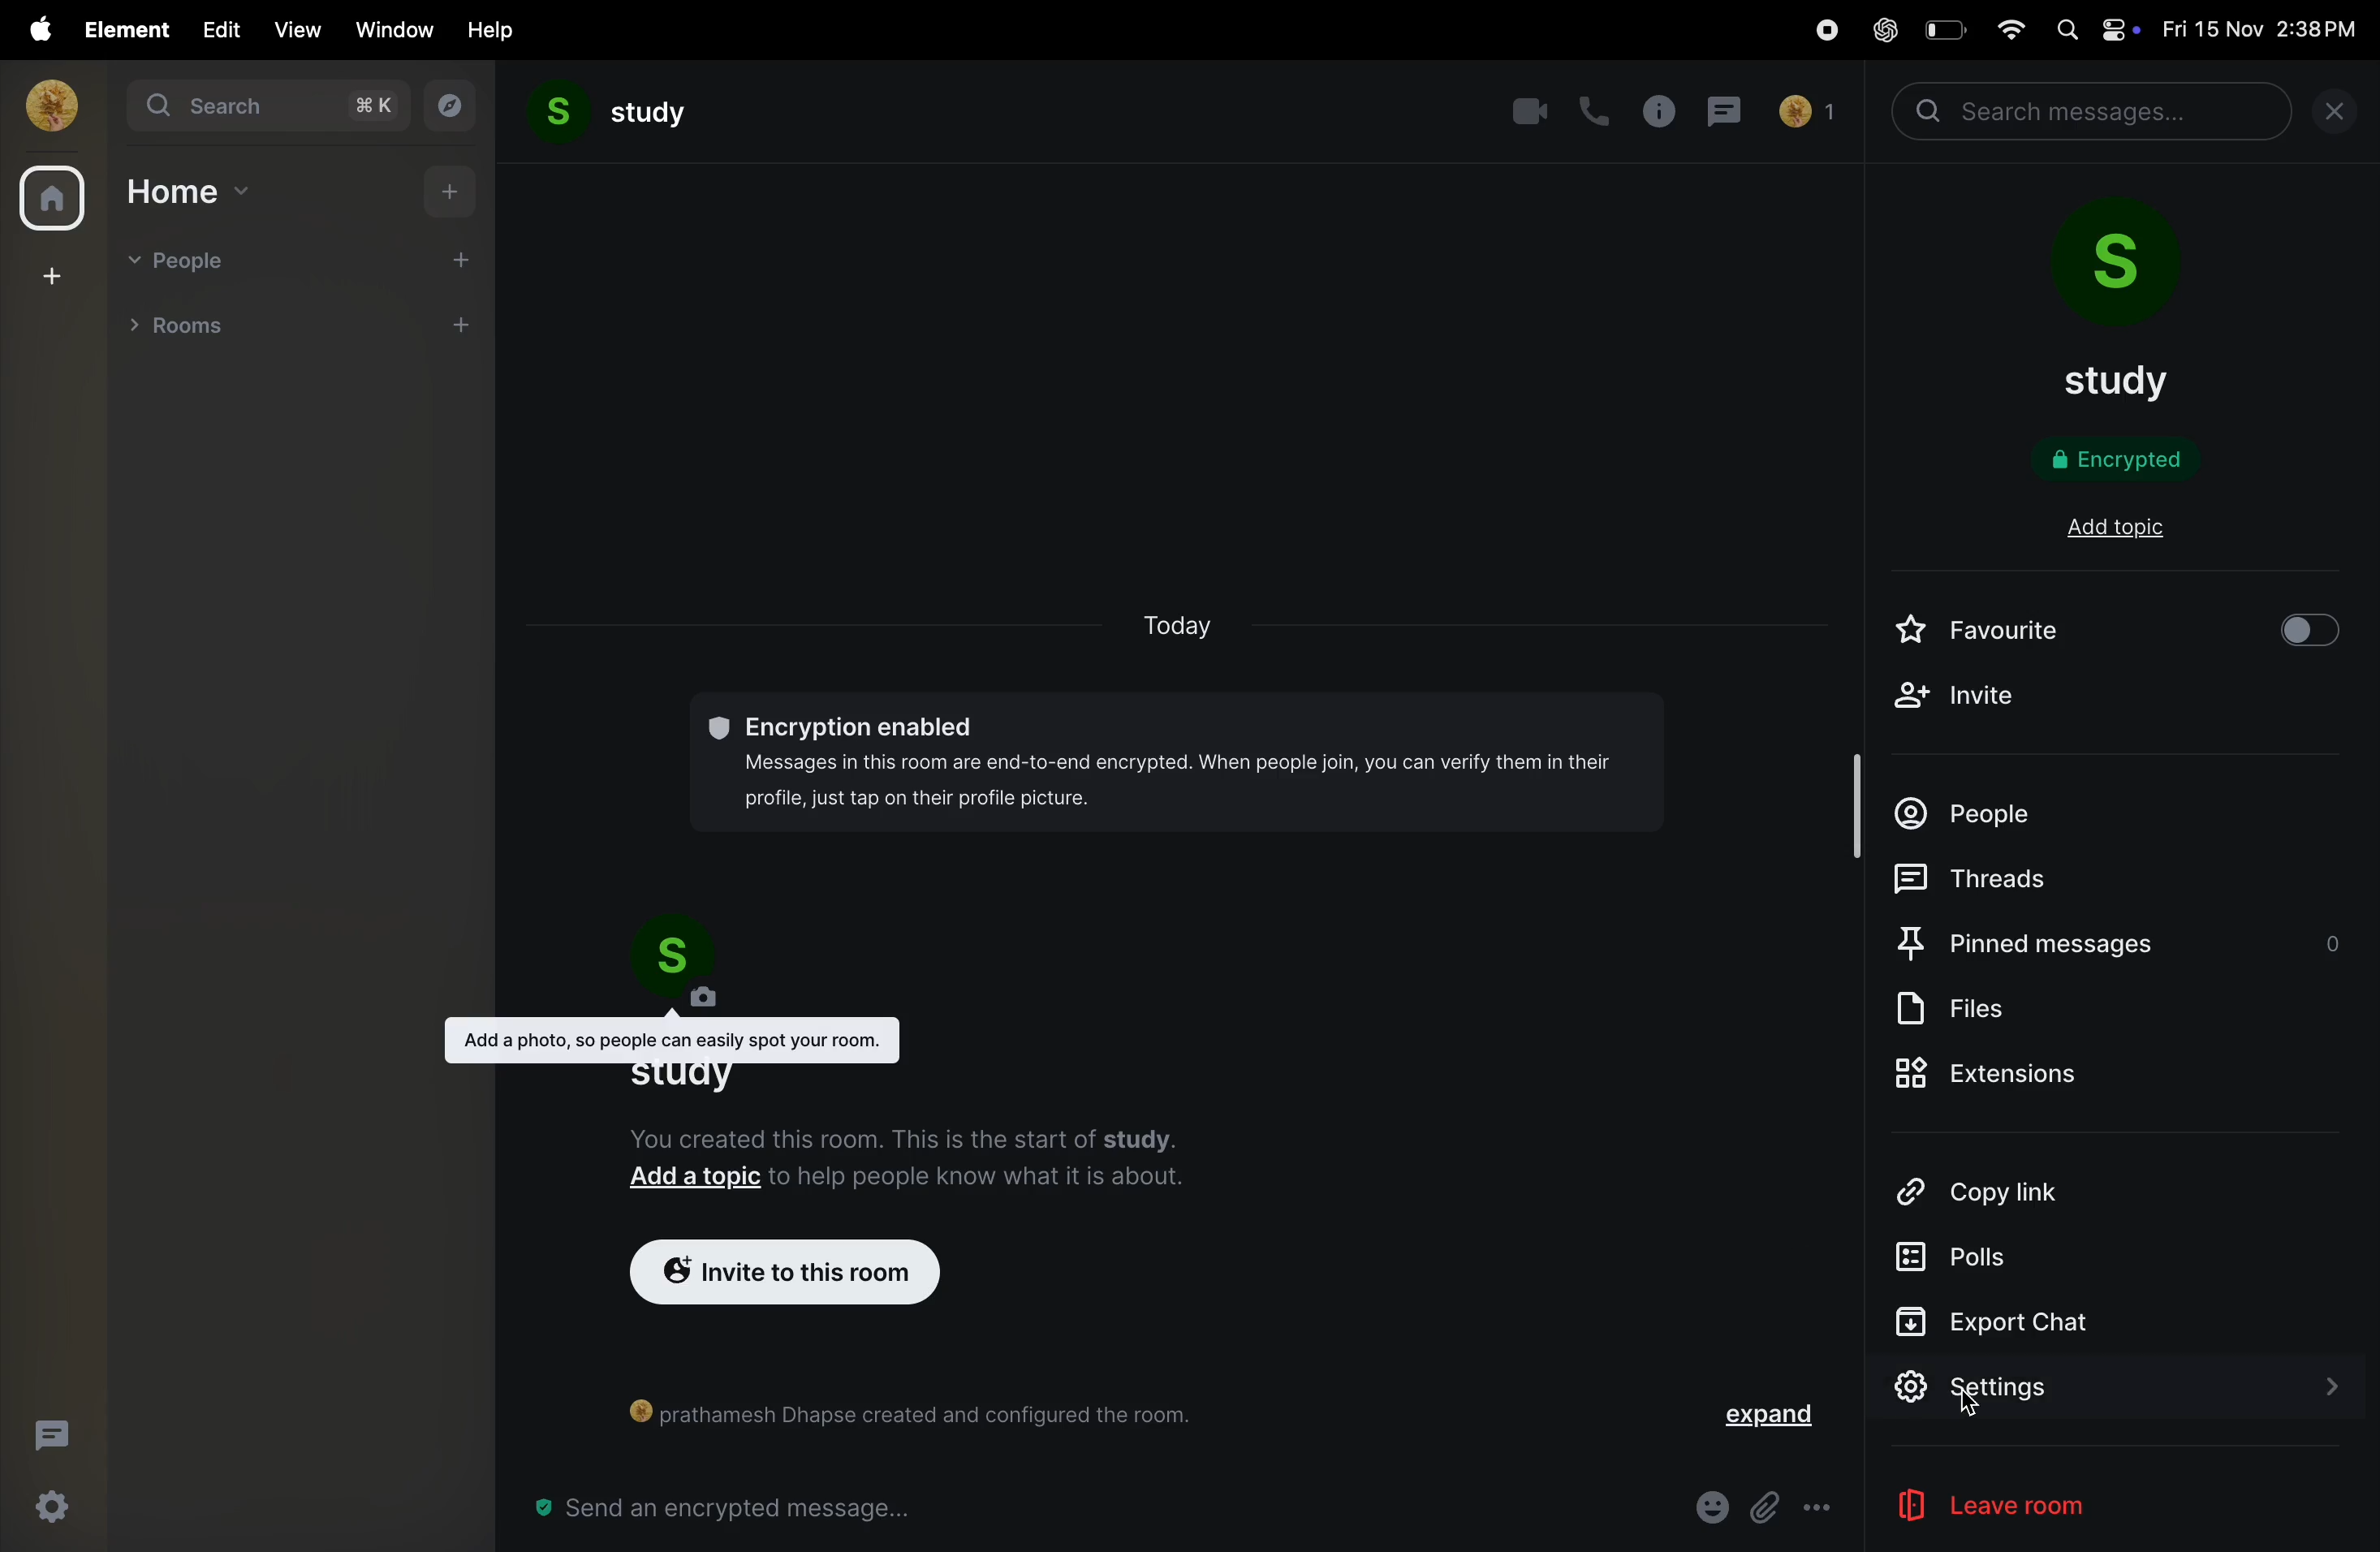 The height and width of the screenshot is (1552, 2380). I want to click on view, so click(295, 30).